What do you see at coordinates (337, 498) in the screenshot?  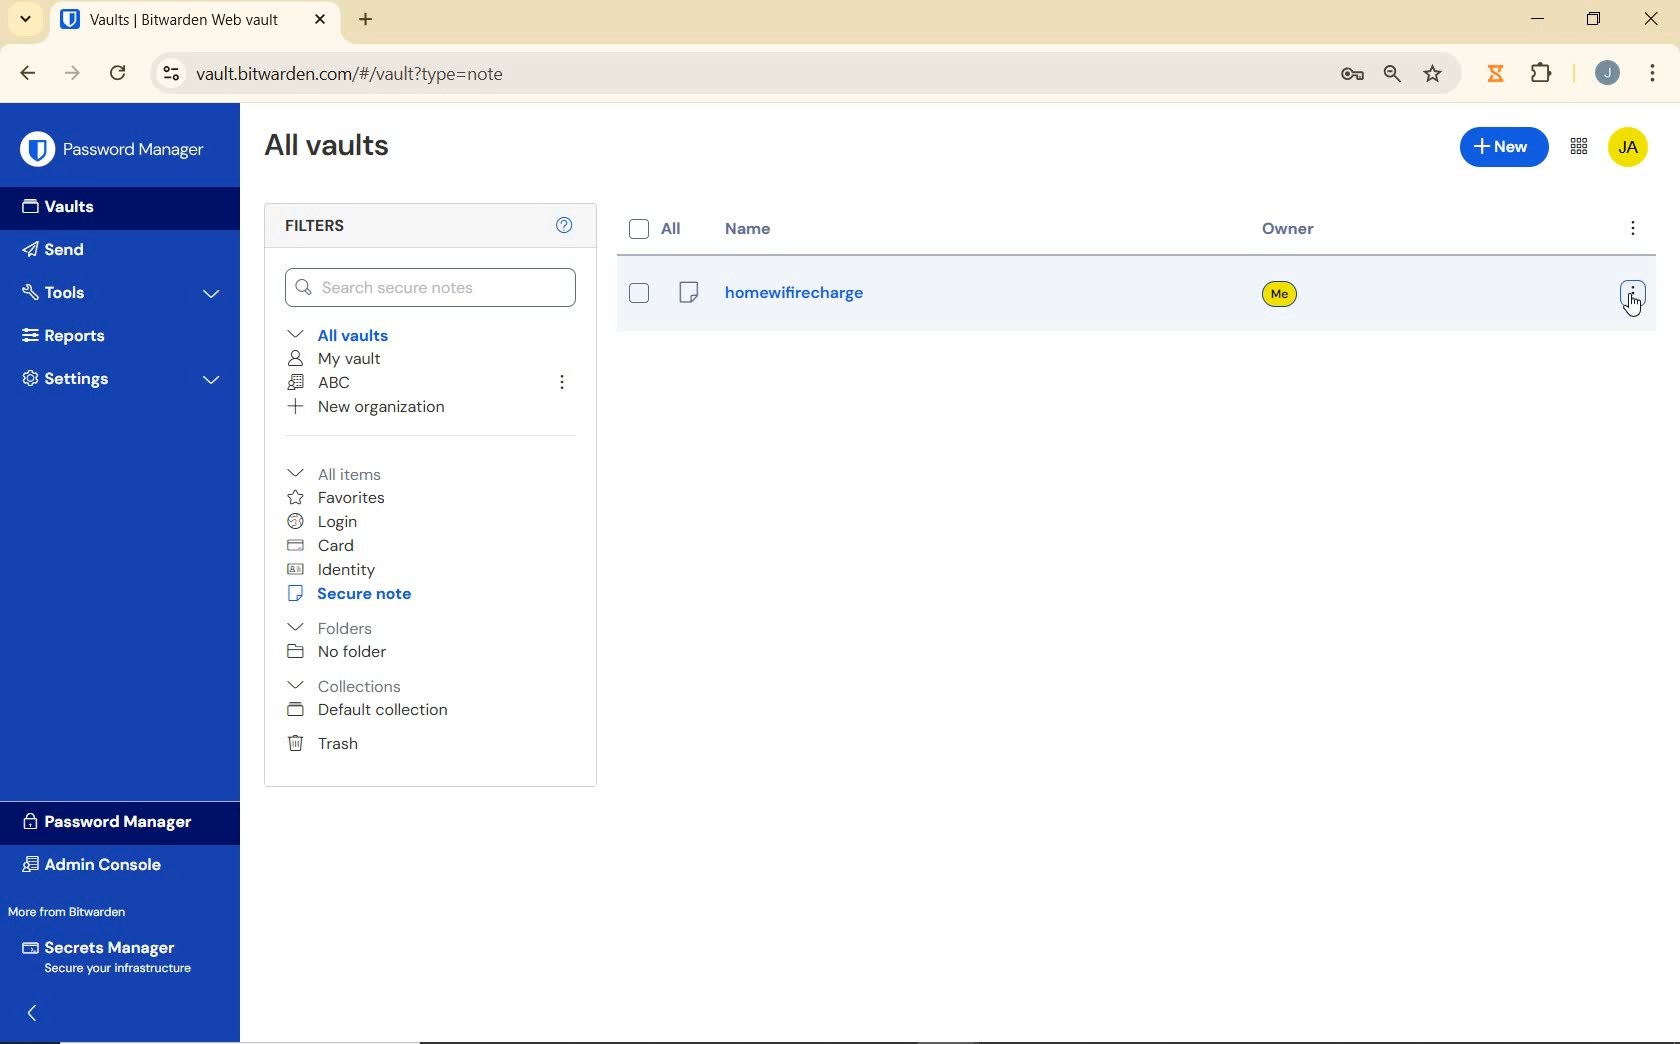 I see `favorites` at bounding box center [337, 498].